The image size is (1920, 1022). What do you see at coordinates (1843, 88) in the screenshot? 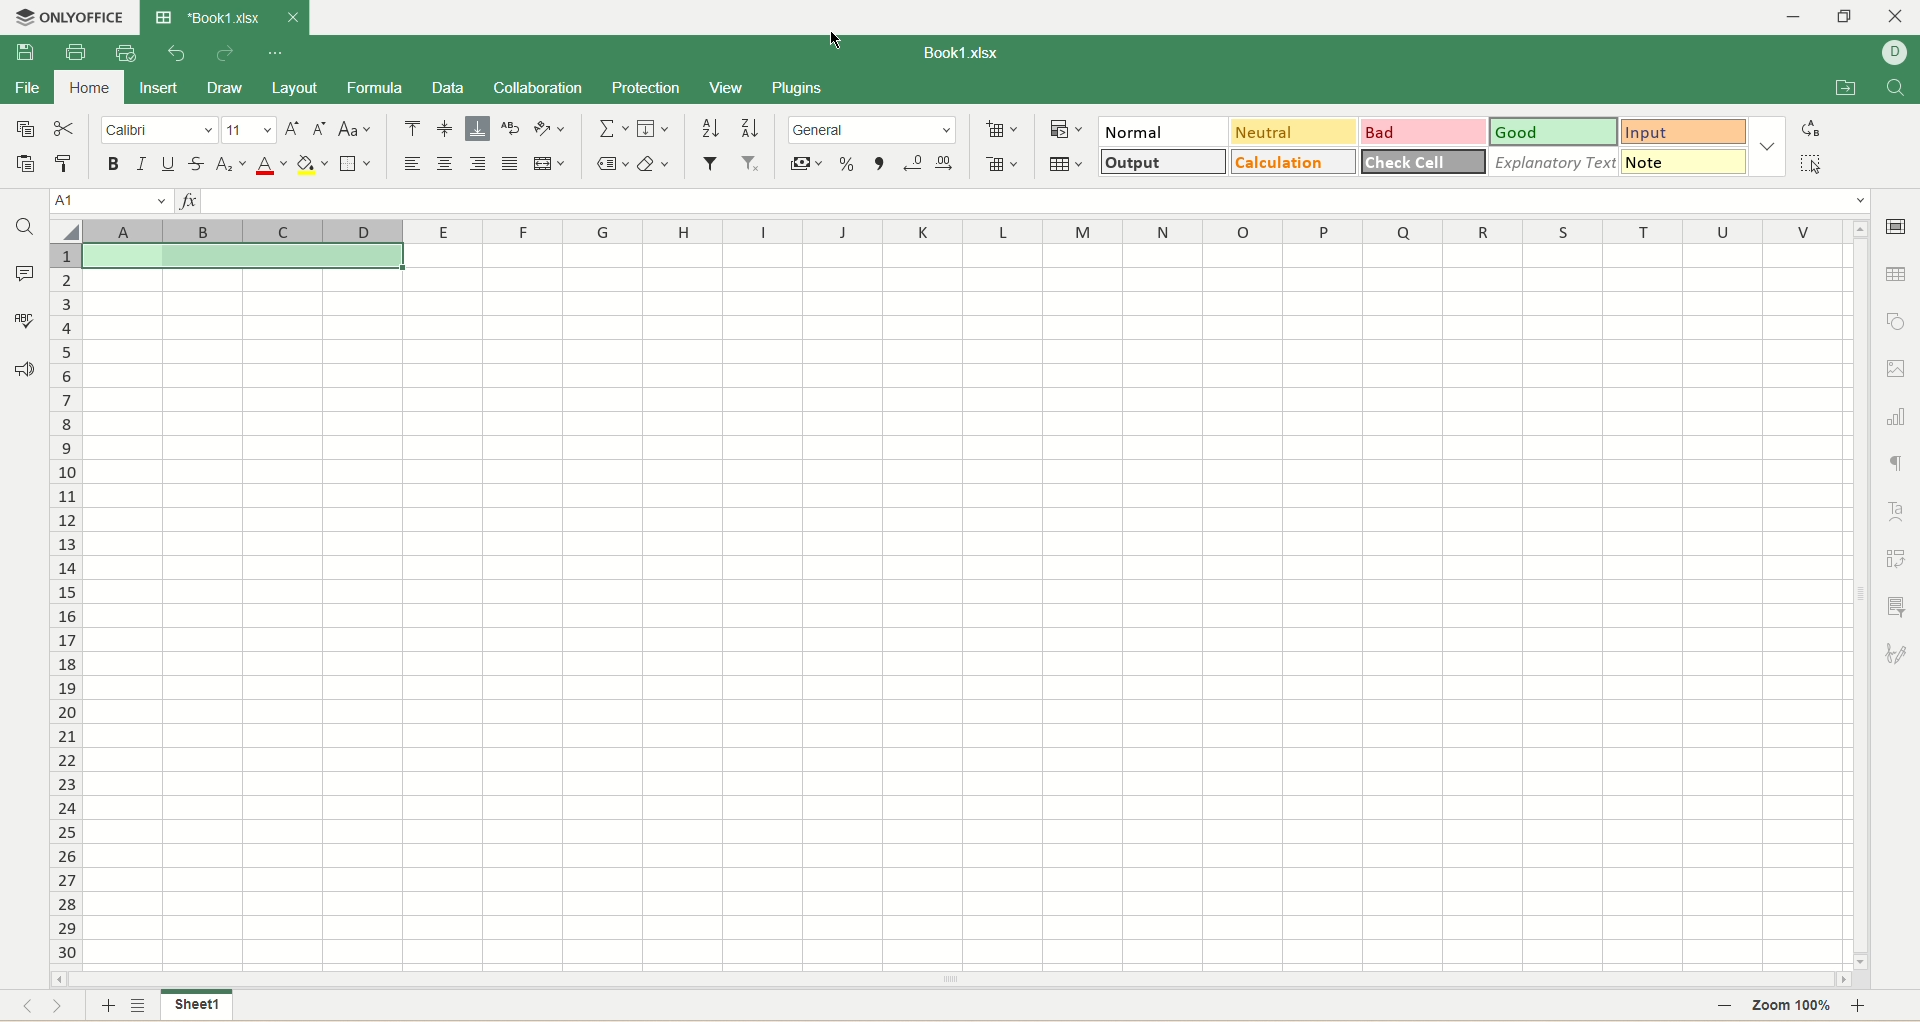
I see `open file location` at bounding box center [1843, 88].